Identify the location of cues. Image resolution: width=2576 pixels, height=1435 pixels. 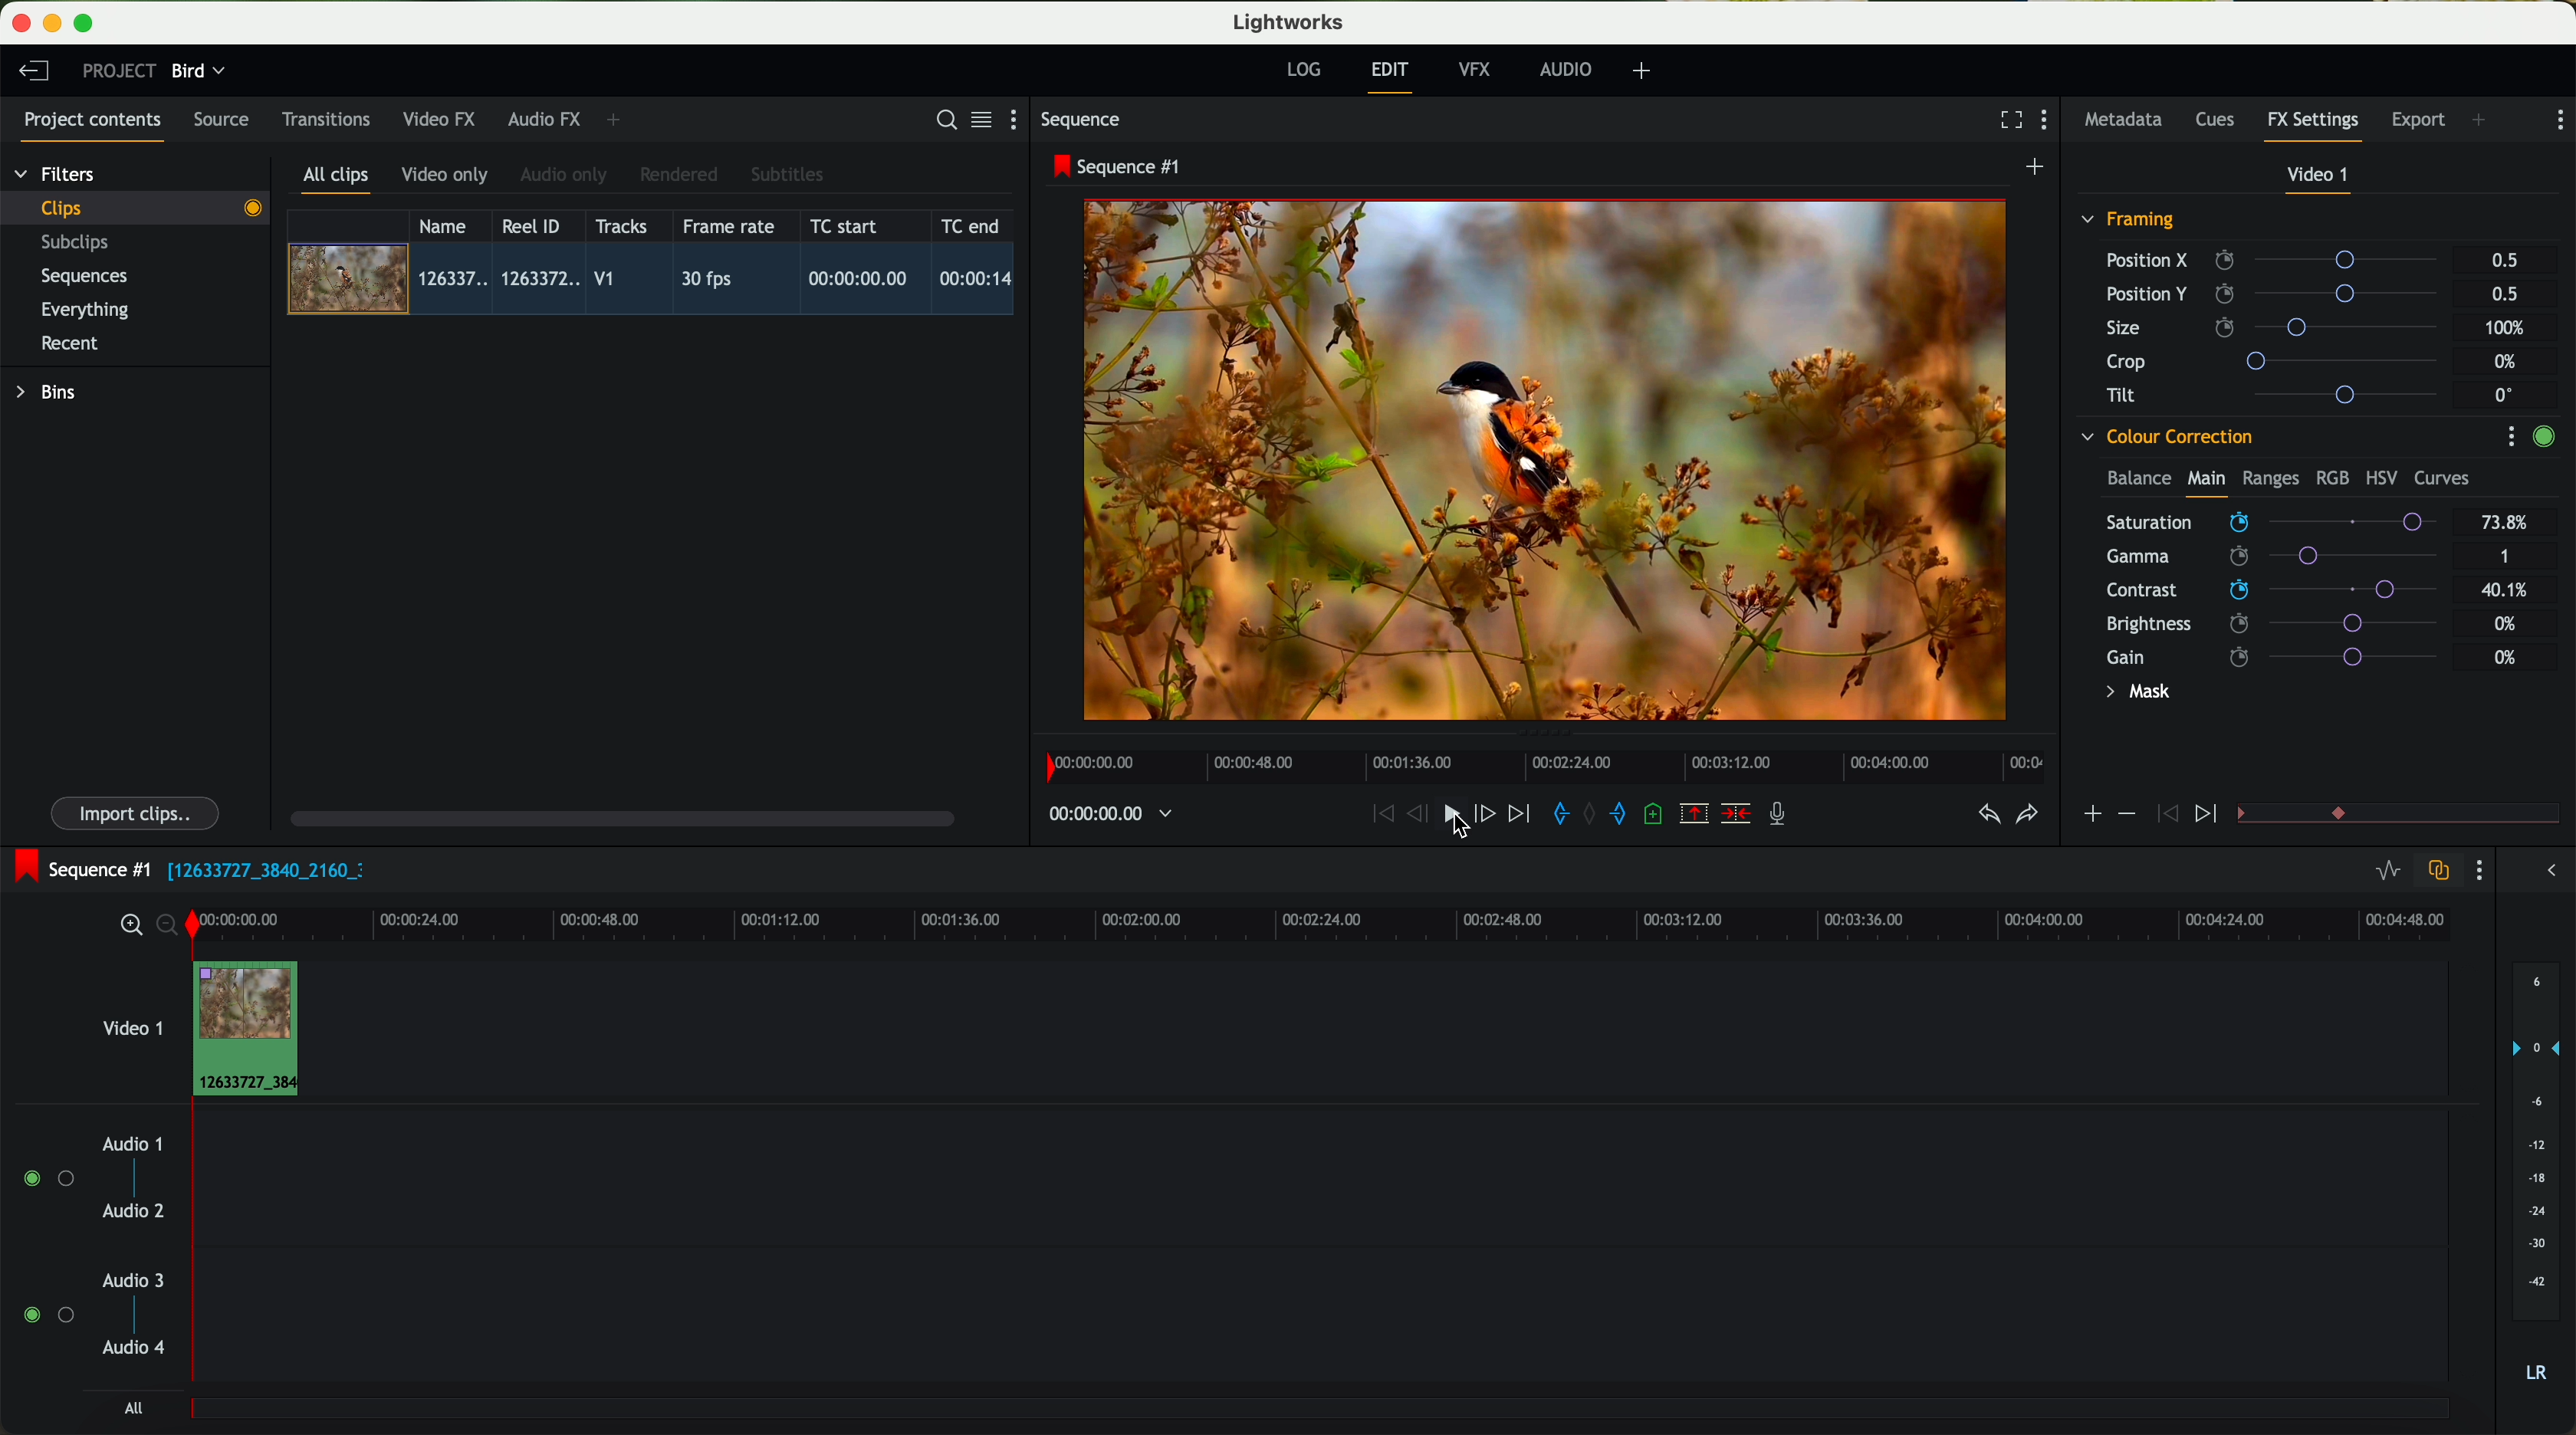
(2221, 121).